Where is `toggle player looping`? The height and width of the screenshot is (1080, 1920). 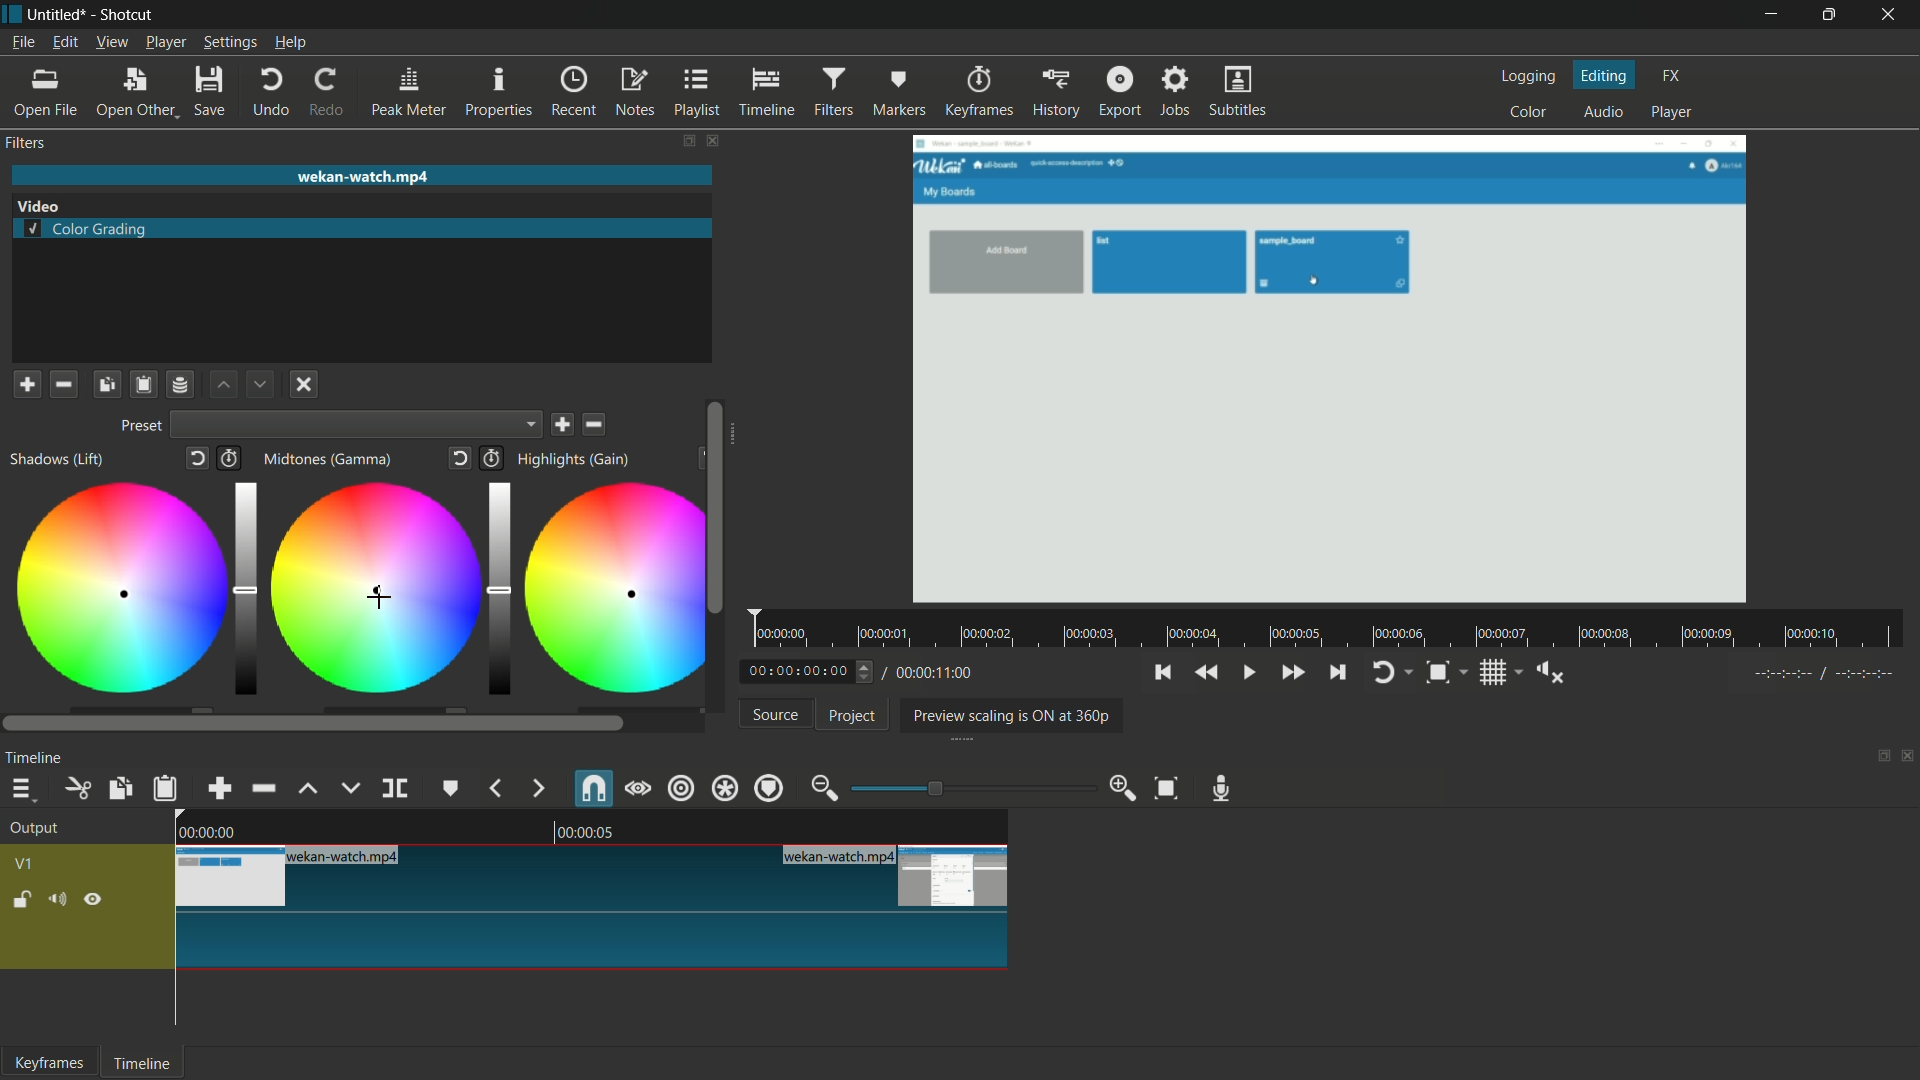
toggle player looping is located at coordinates (1390, 672).